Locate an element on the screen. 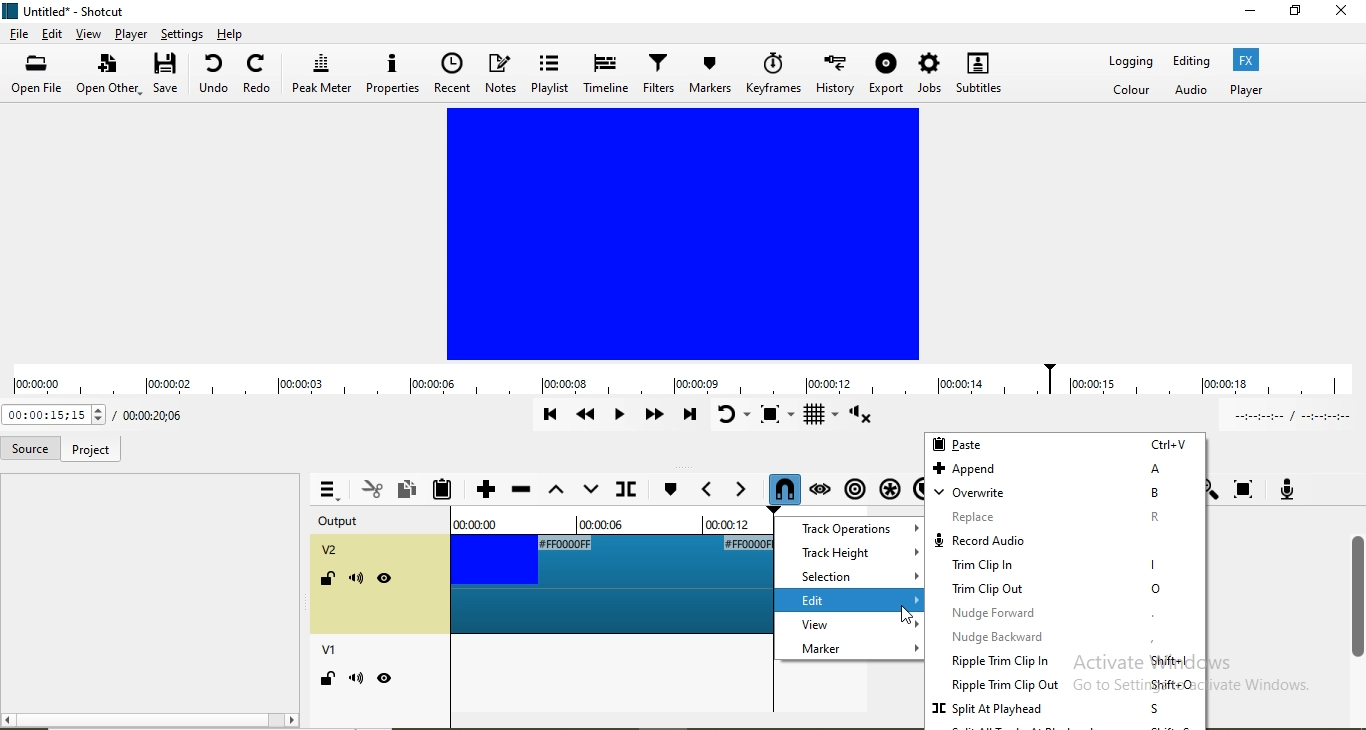 This screenshot has height=730, width=1366.  is located at coordinates (734, 416).